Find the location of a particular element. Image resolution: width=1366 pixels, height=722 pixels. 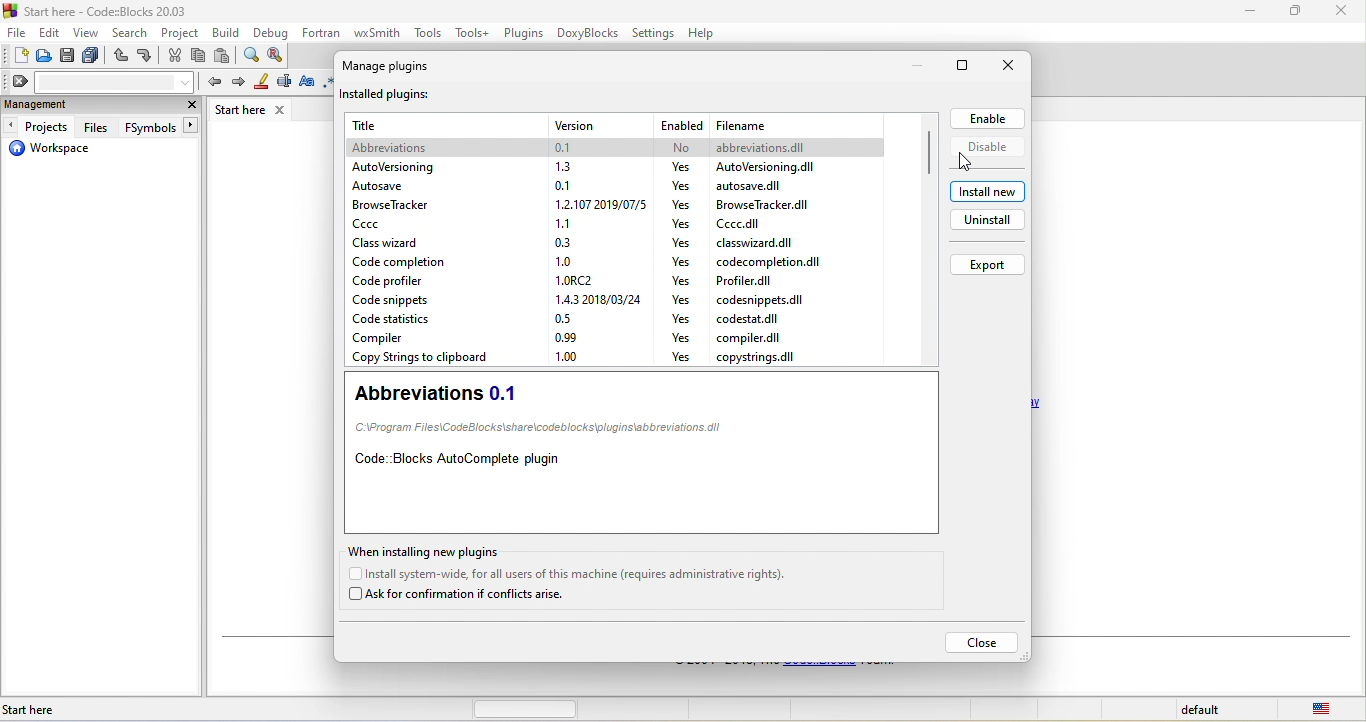

file is located at coordinates (772, 260).